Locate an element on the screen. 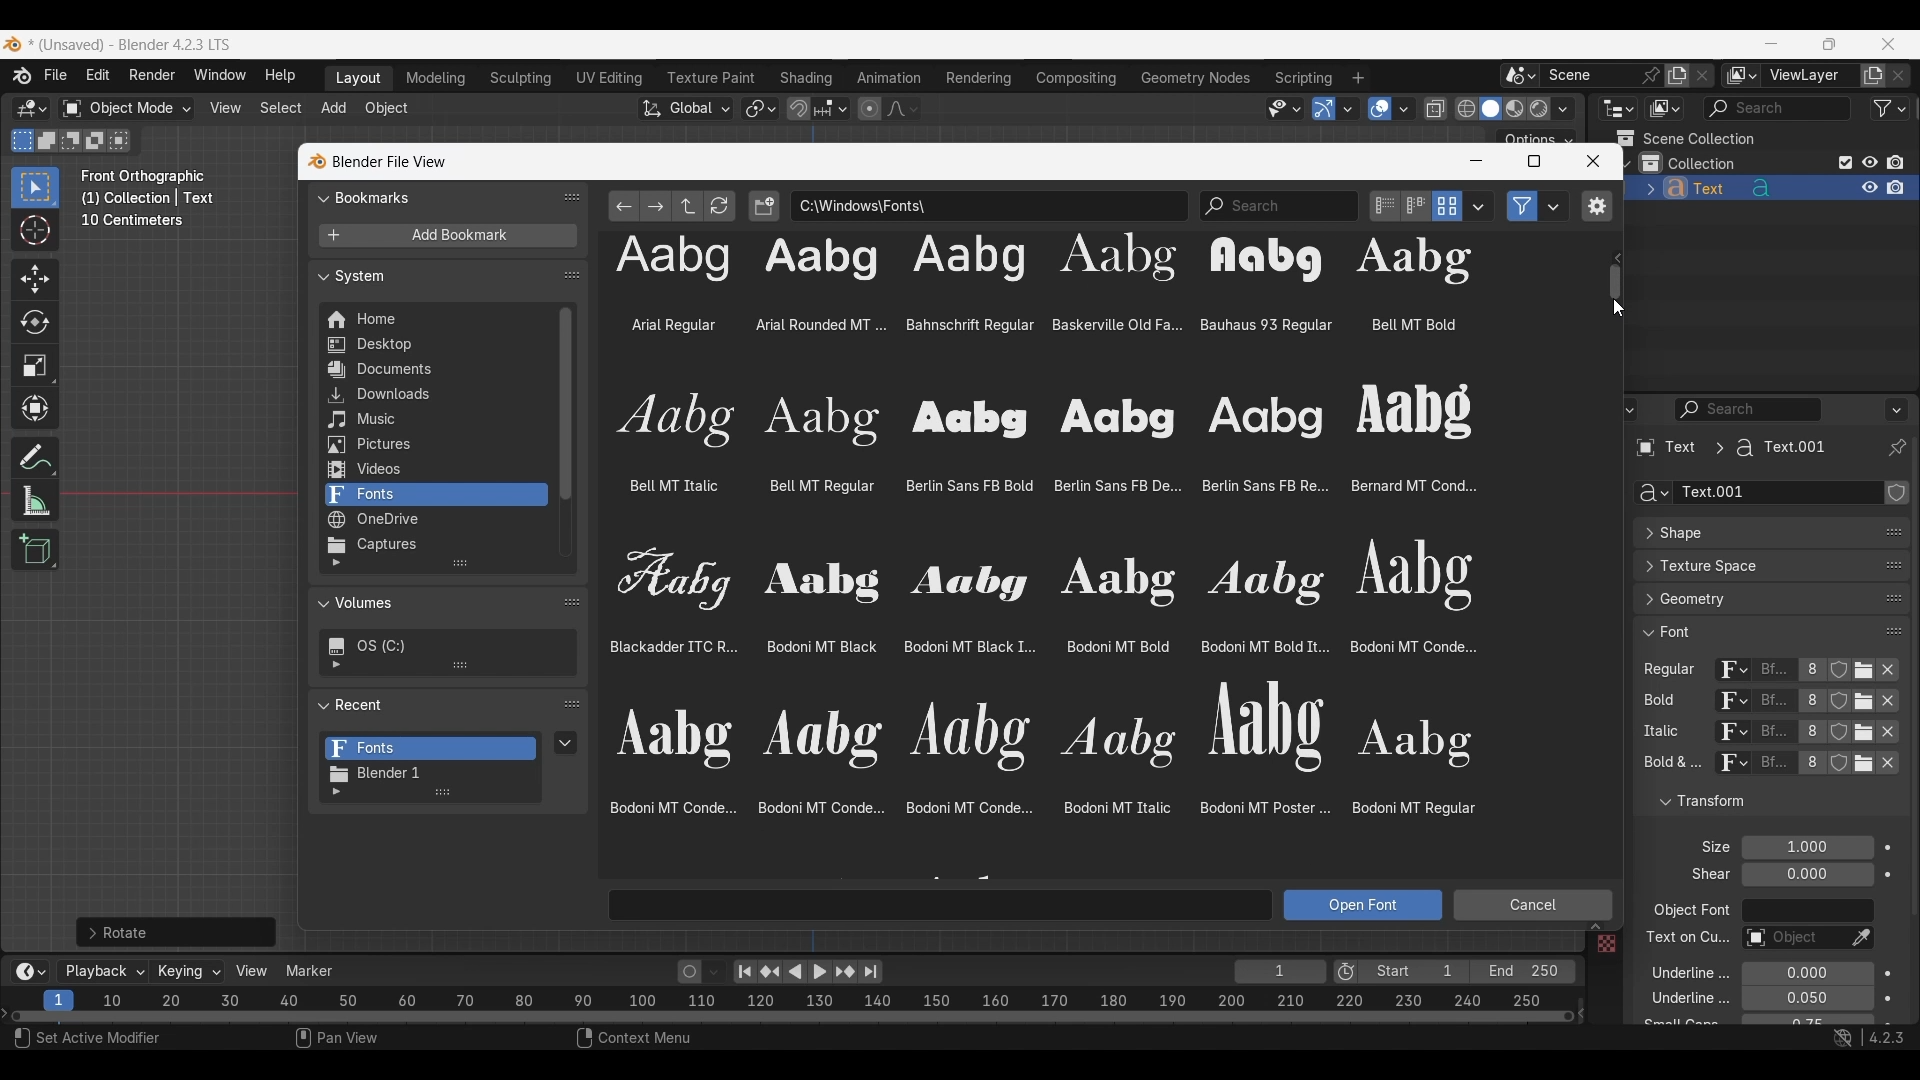  Maximize is located at coordinates (1534, 161).